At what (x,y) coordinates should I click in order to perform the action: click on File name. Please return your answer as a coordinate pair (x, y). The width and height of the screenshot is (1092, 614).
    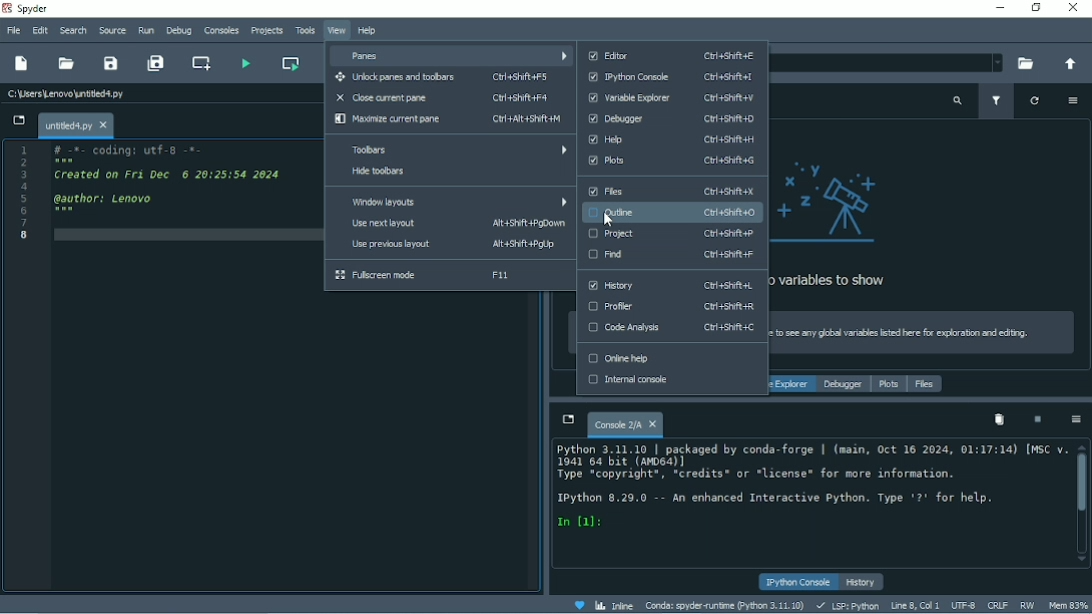
    Looking at the image, I should click on (76, 125).